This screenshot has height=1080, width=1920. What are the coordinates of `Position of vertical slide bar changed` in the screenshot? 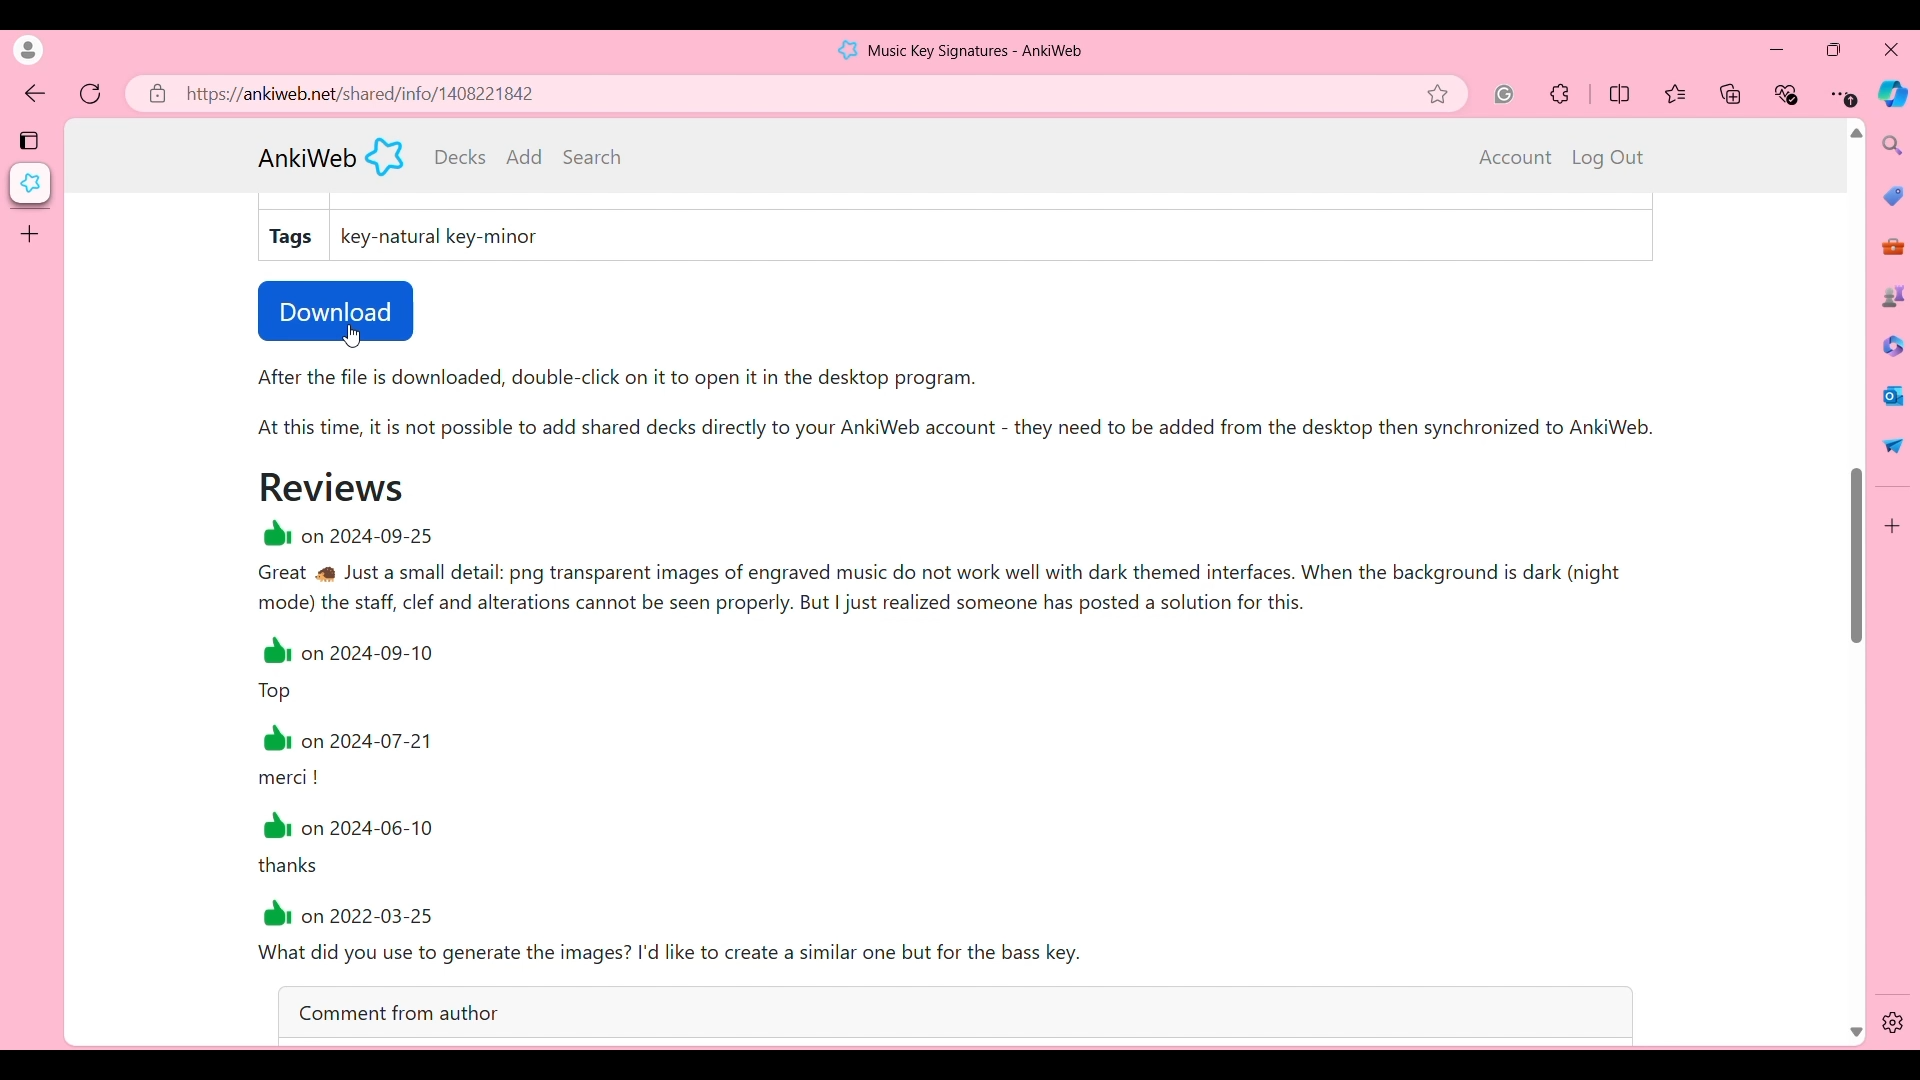 It's located at (1857, 555).